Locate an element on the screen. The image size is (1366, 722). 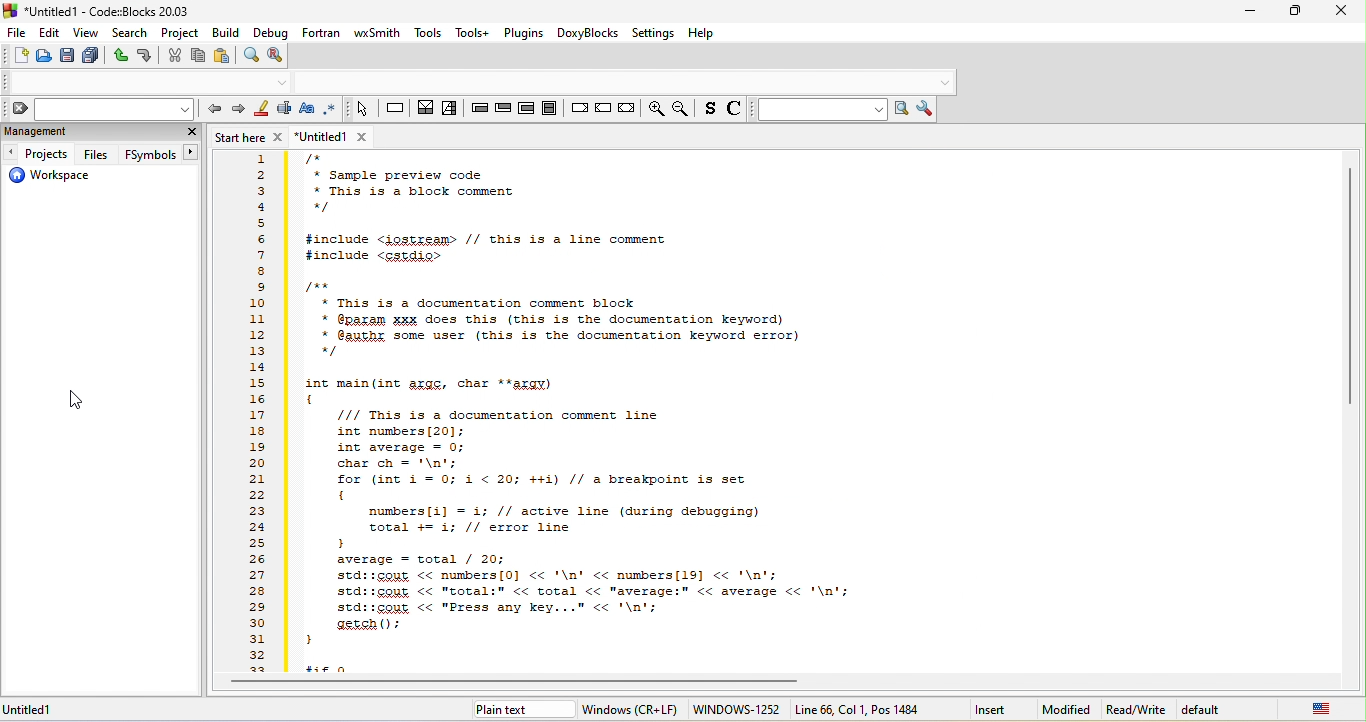
close is located at coordinates (188, 131).